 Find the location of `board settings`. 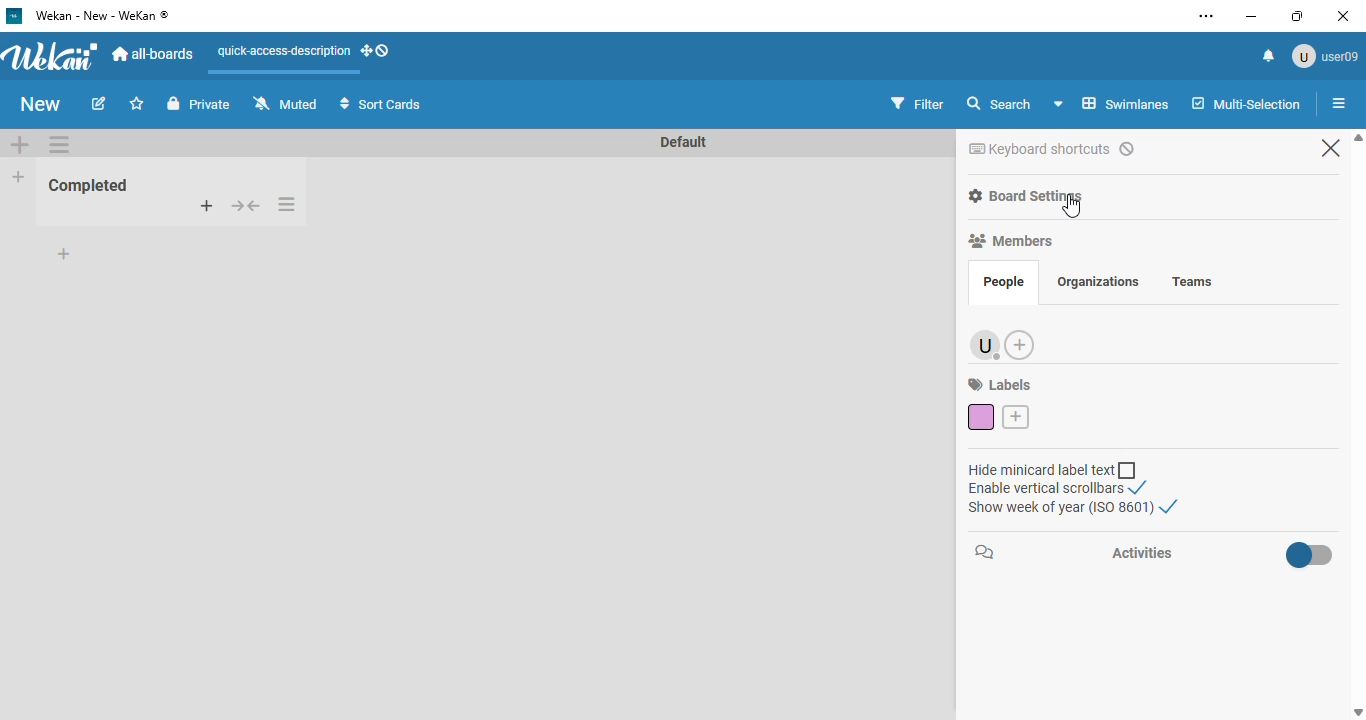

board settings is located at coordinates (1027, 197).